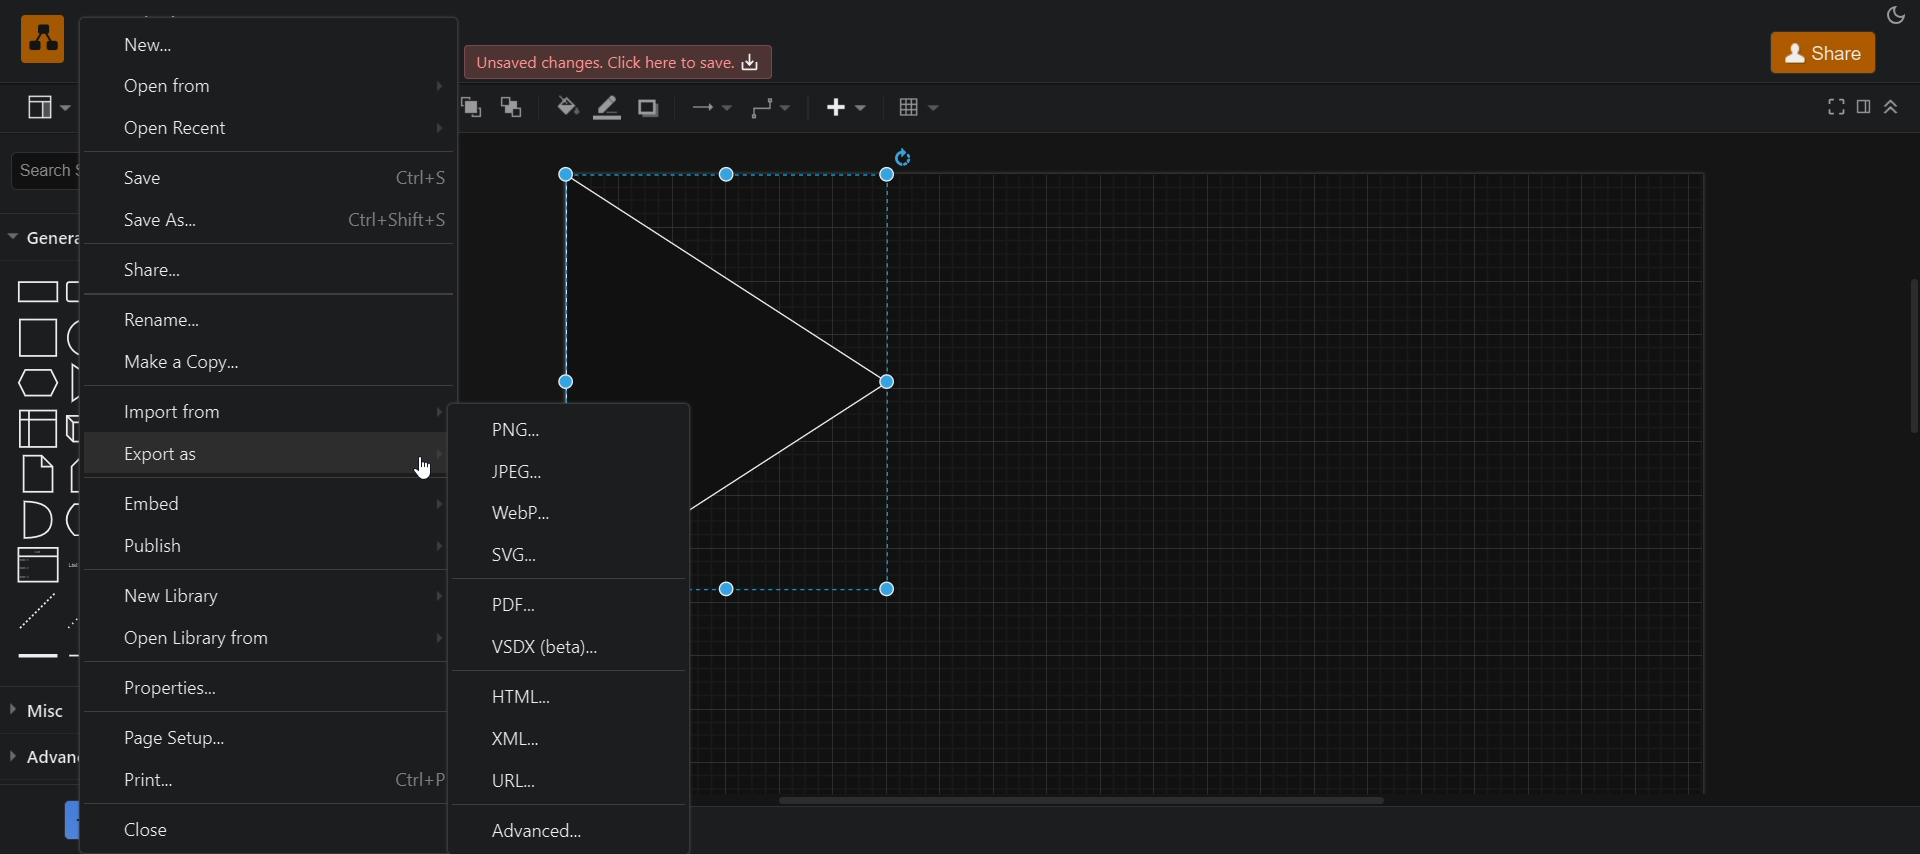 Image resolution: width=1920 pixels, height=854 pixels. What do you see at coordinates (261, 641) in the screenshot?
I see `open library rom` at bounding box center [261, 641].